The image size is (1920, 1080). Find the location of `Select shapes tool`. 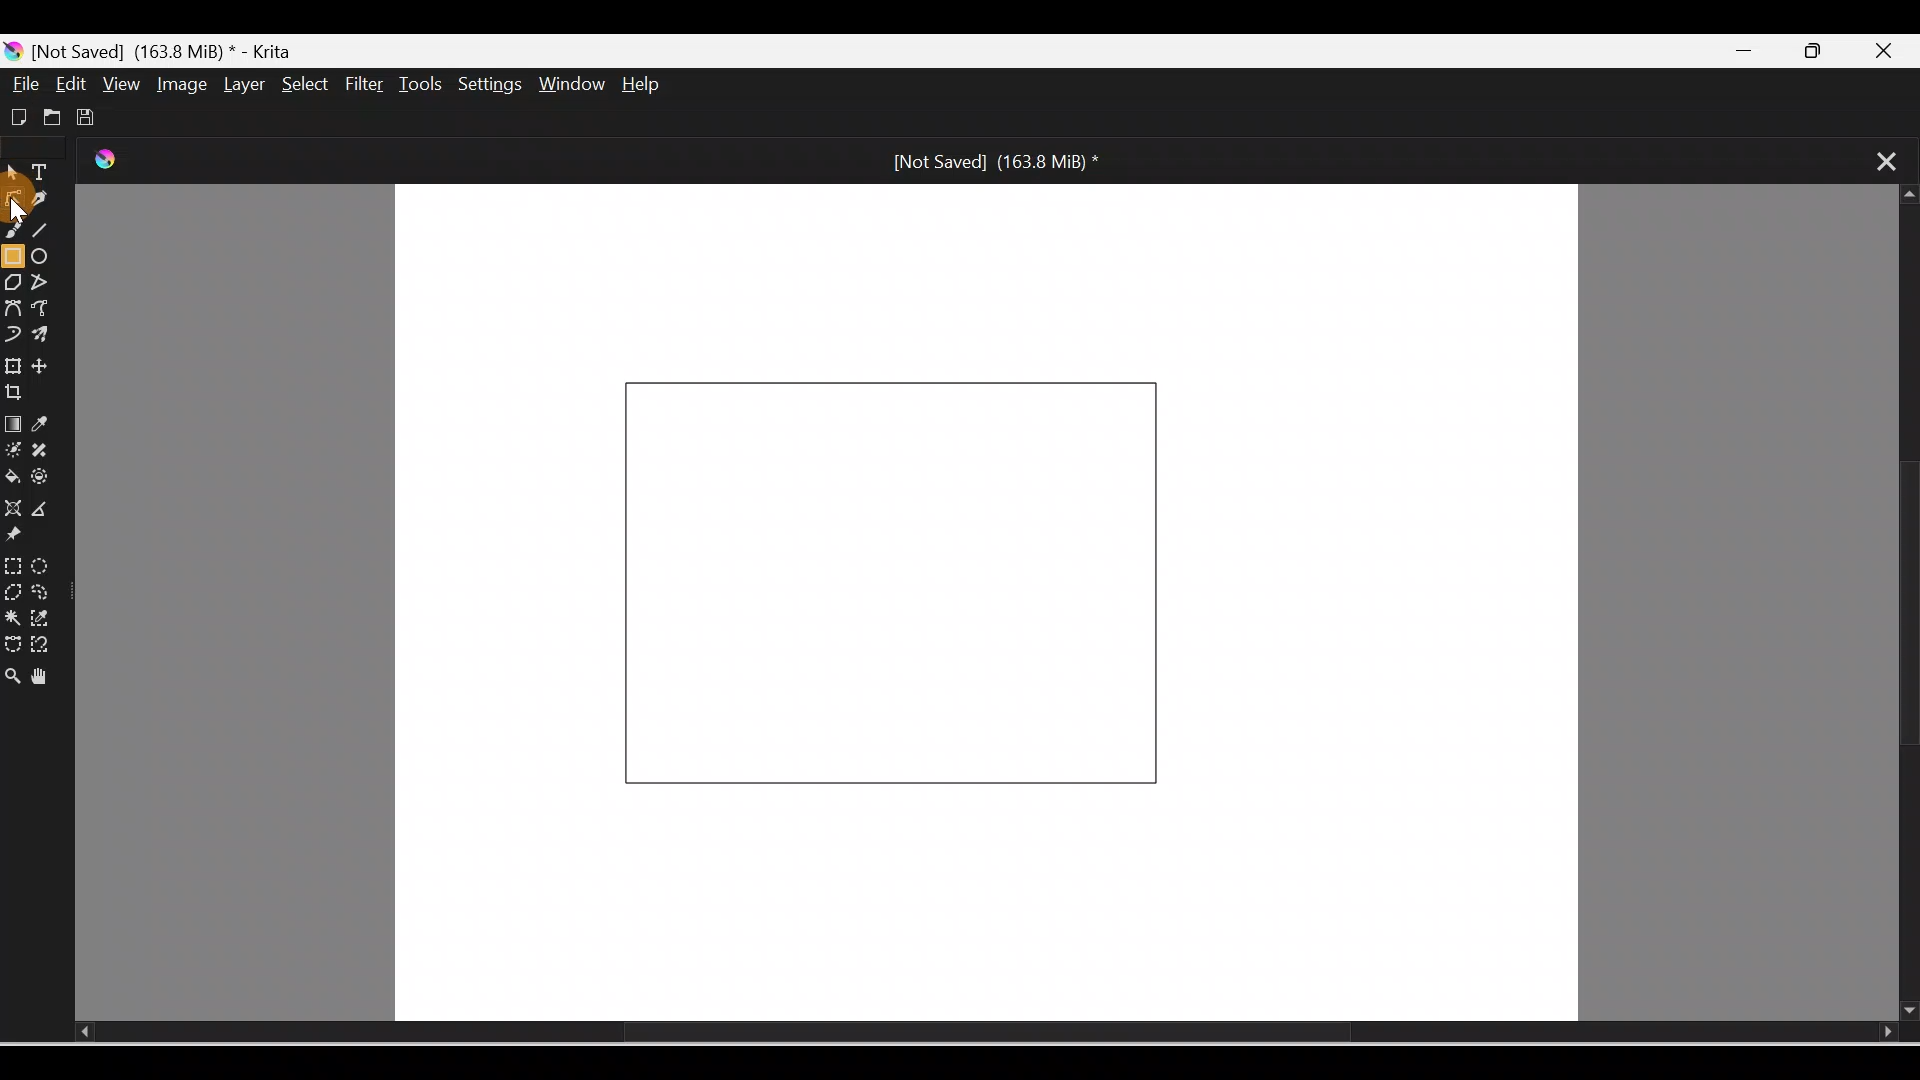

Select shapes tool is located at coordinates (12, 175).